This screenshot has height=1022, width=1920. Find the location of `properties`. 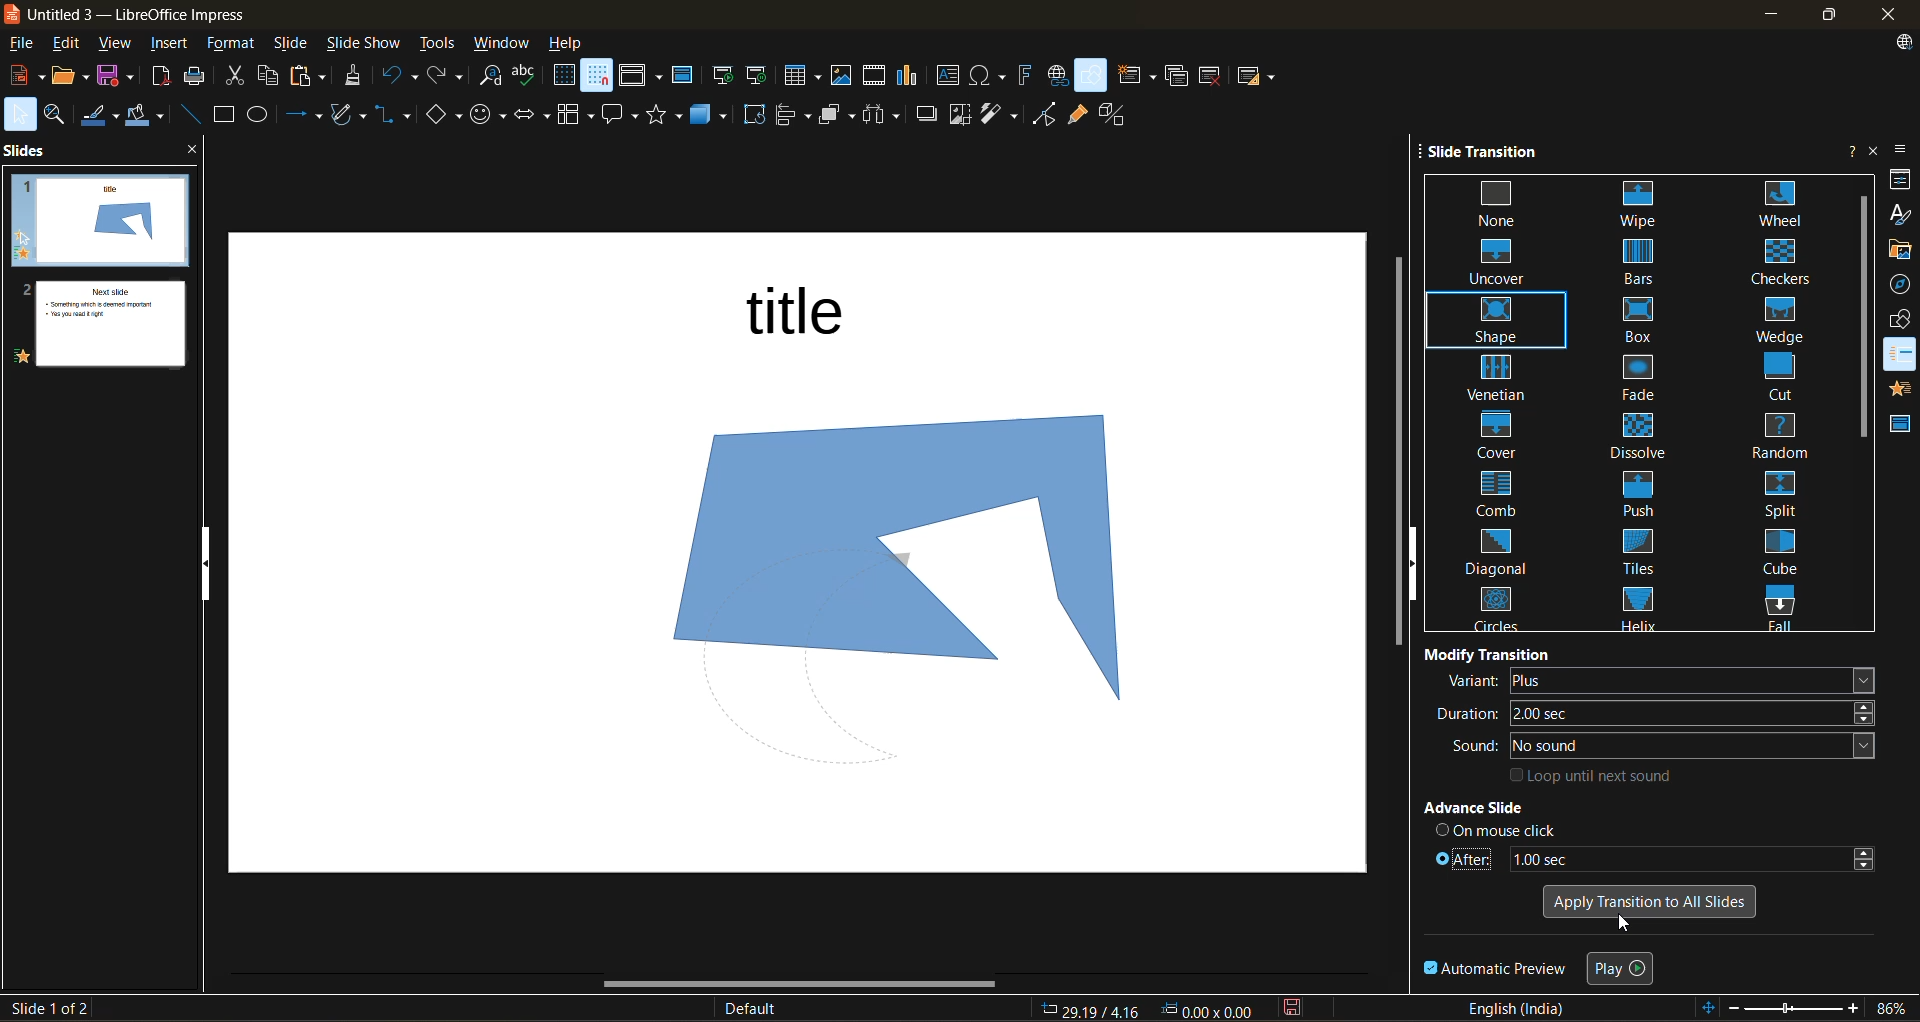

properties is located at coordinates (1900, 183).